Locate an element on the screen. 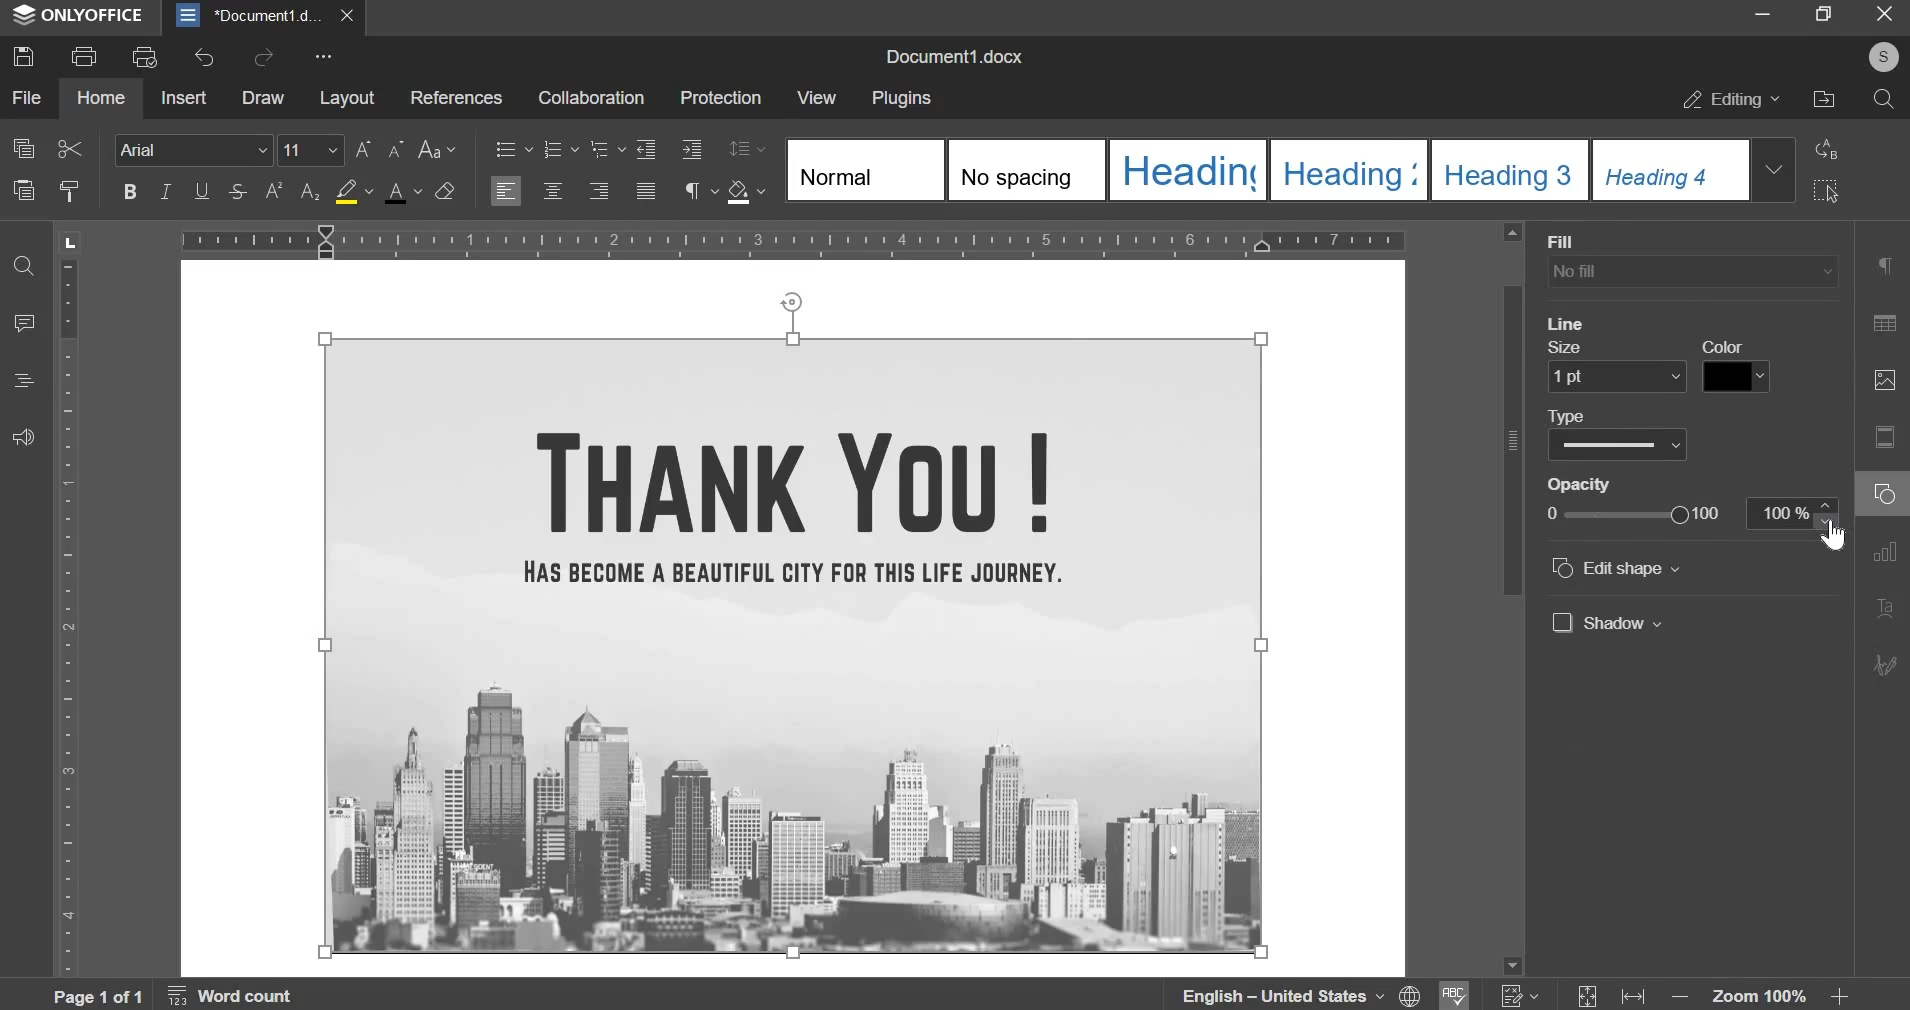 This screenshot has width=1910, height=1010. Heading 3 is located at coordinates (1346, 170).